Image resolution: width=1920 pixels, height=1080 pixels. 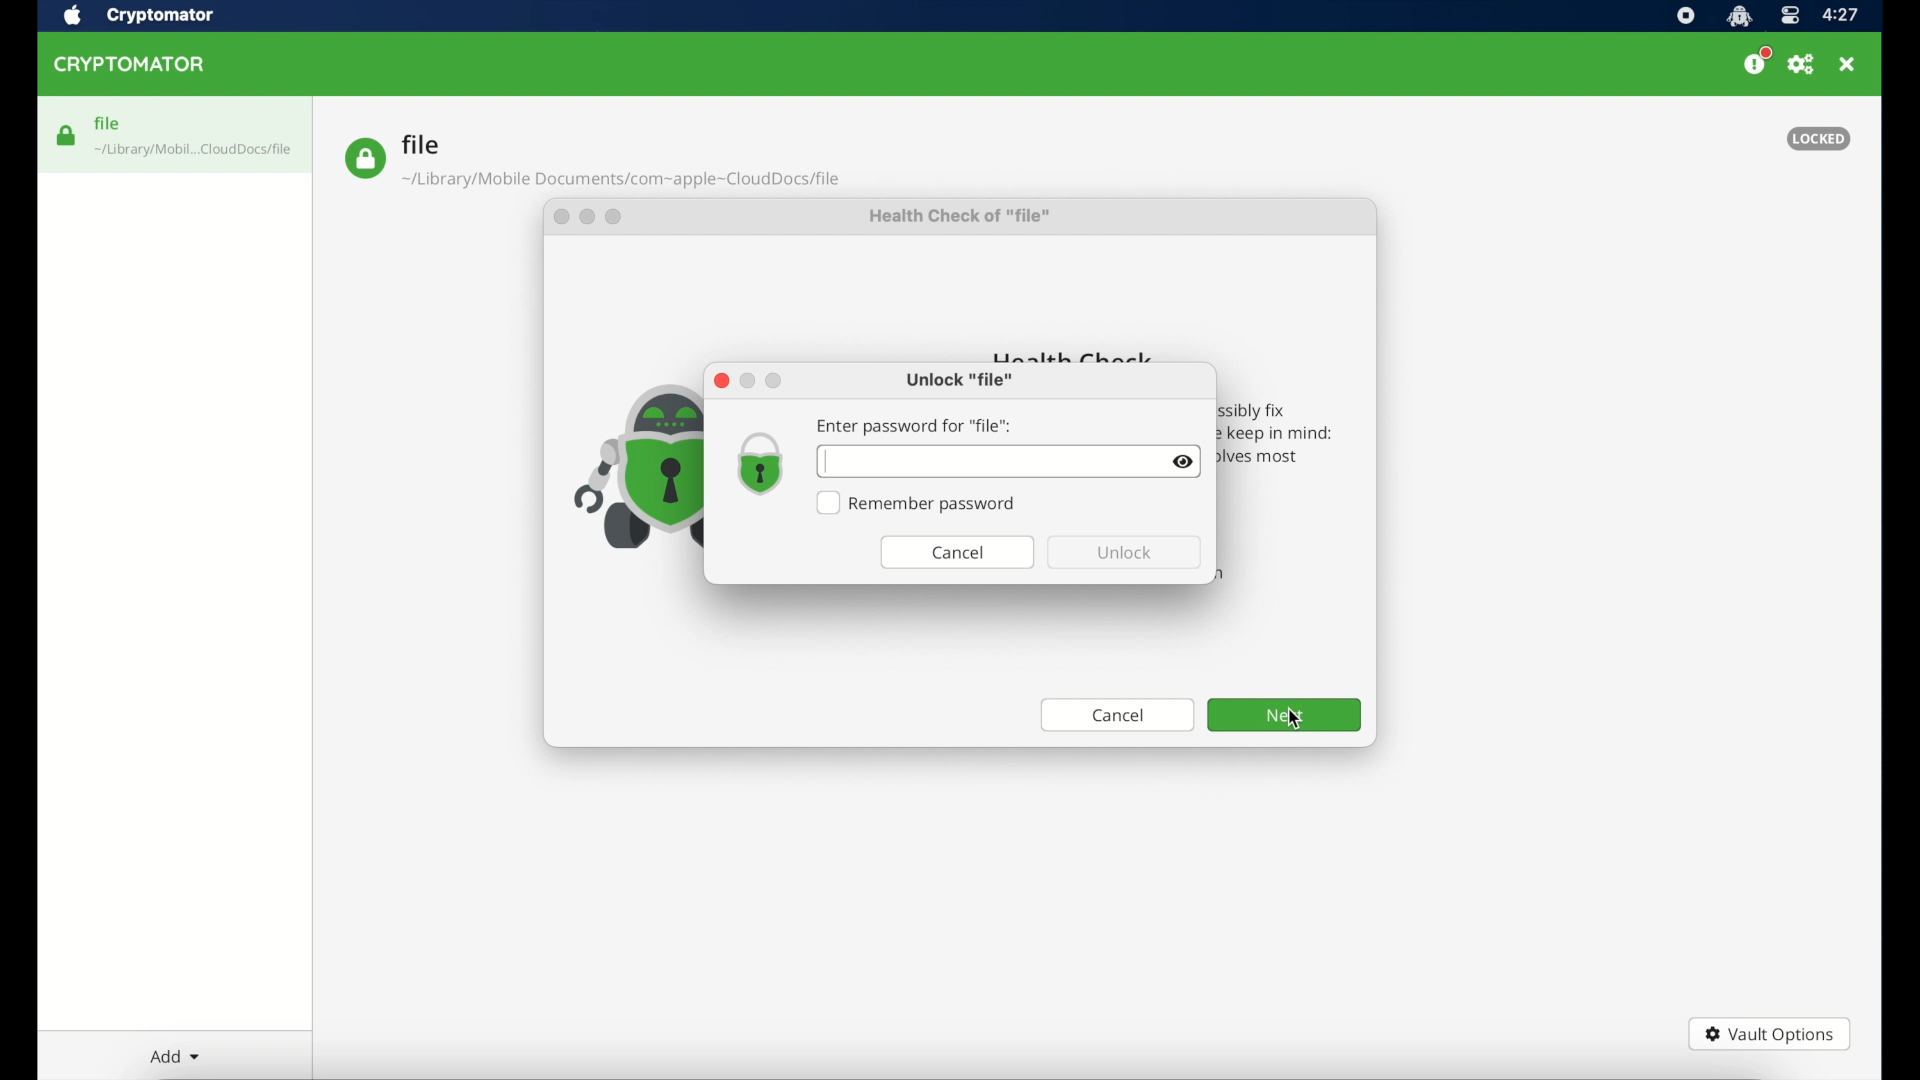 What do you see at coordinates (1819, 138) in the screenshot?
I see `locked` at bounding box center [1819, 138].